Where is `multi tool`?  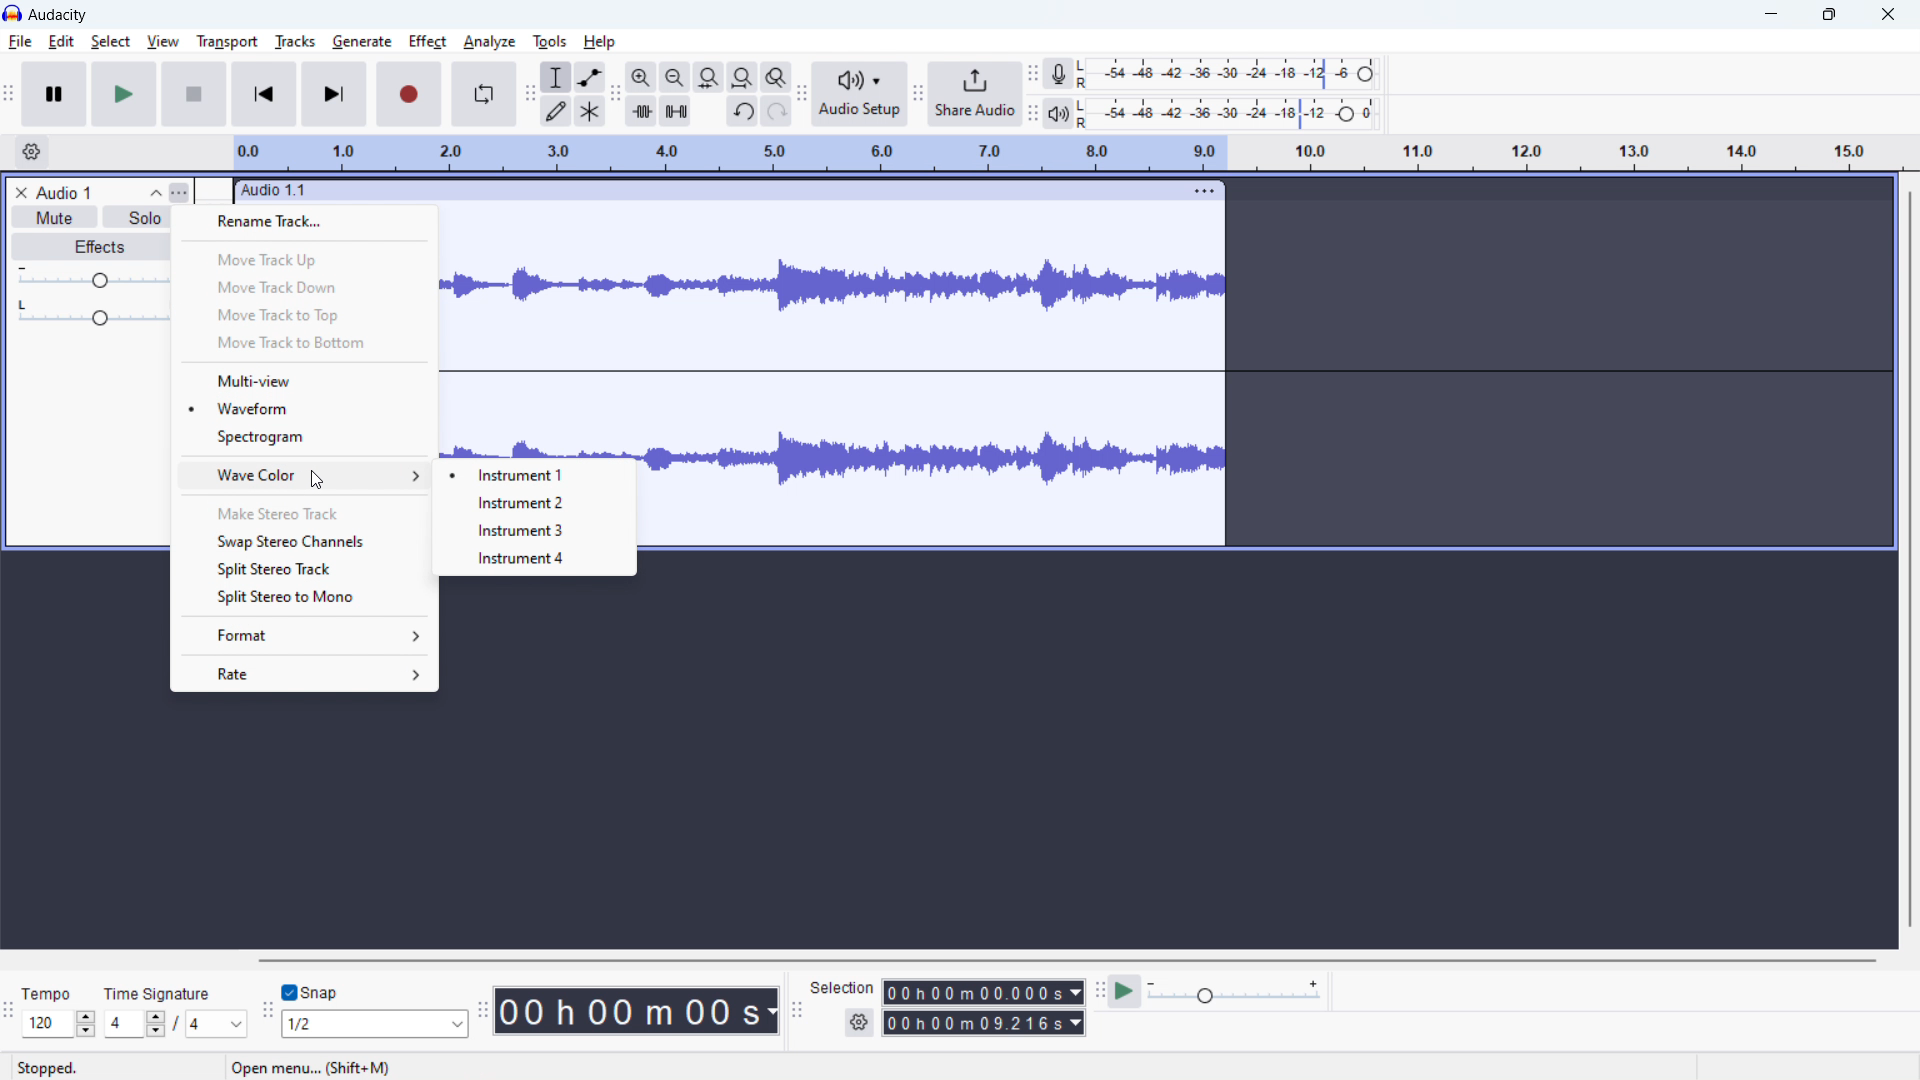
multi tool is located at coordinates (590, 111).